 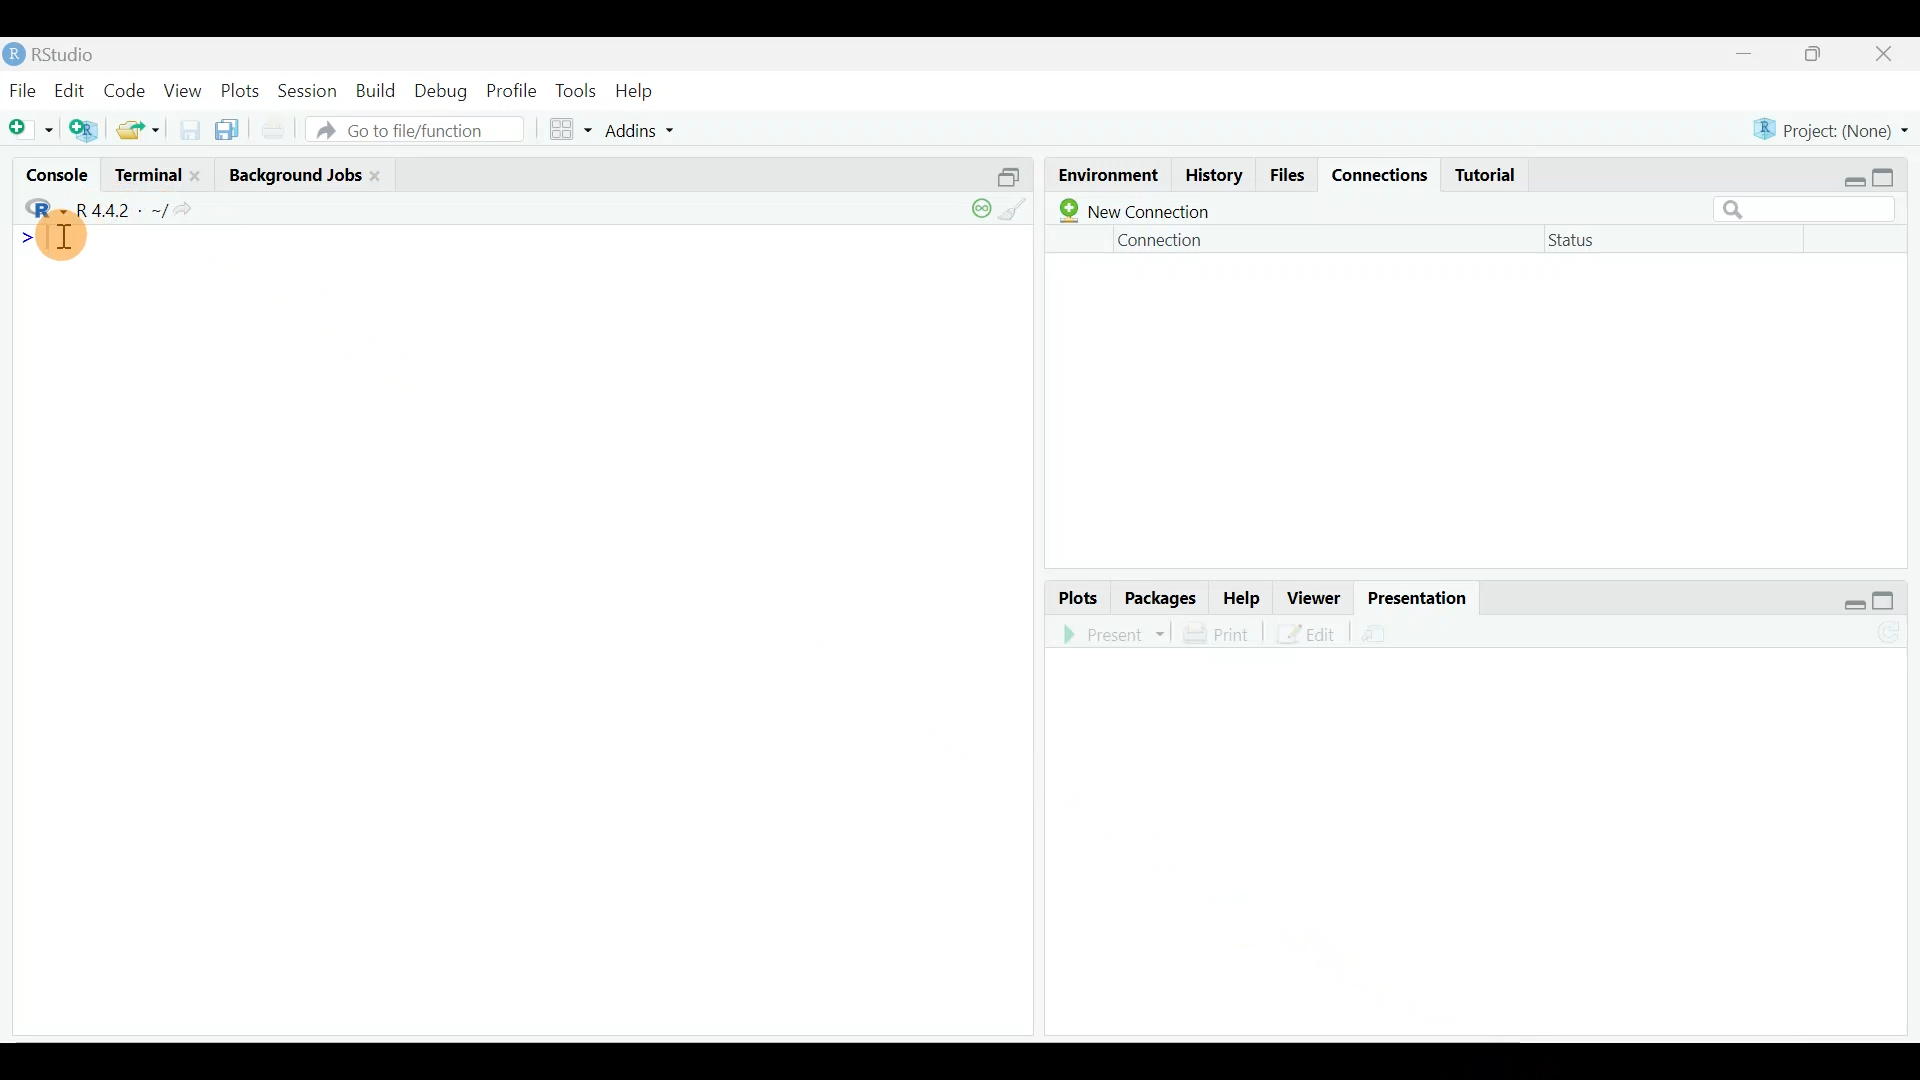 What do you see at coordinates (1103, 174) in the screenshot?
I see `Environment` at bounding box center [1103, 174].